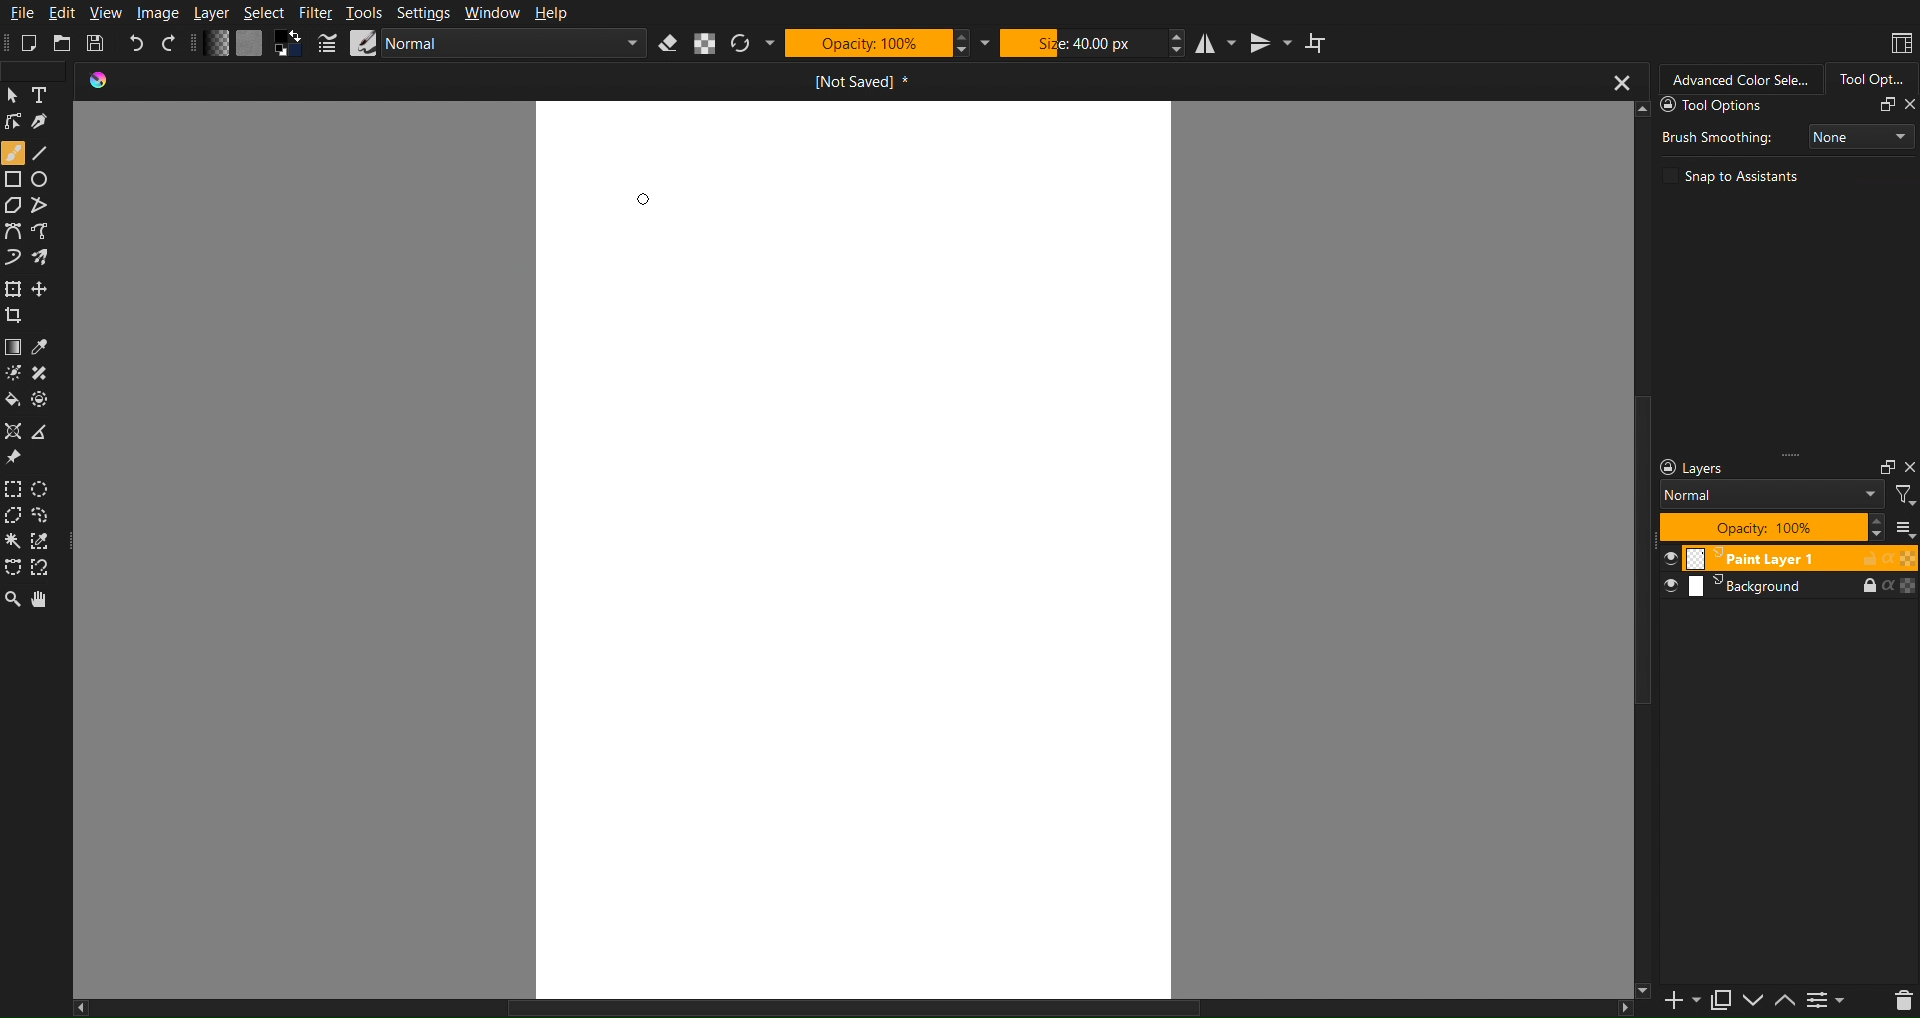 This screenshot has height=1018, width=1920. Describe the element at coordinates (13, 570) in the screenshot. I see `Selection Tools` at that location.